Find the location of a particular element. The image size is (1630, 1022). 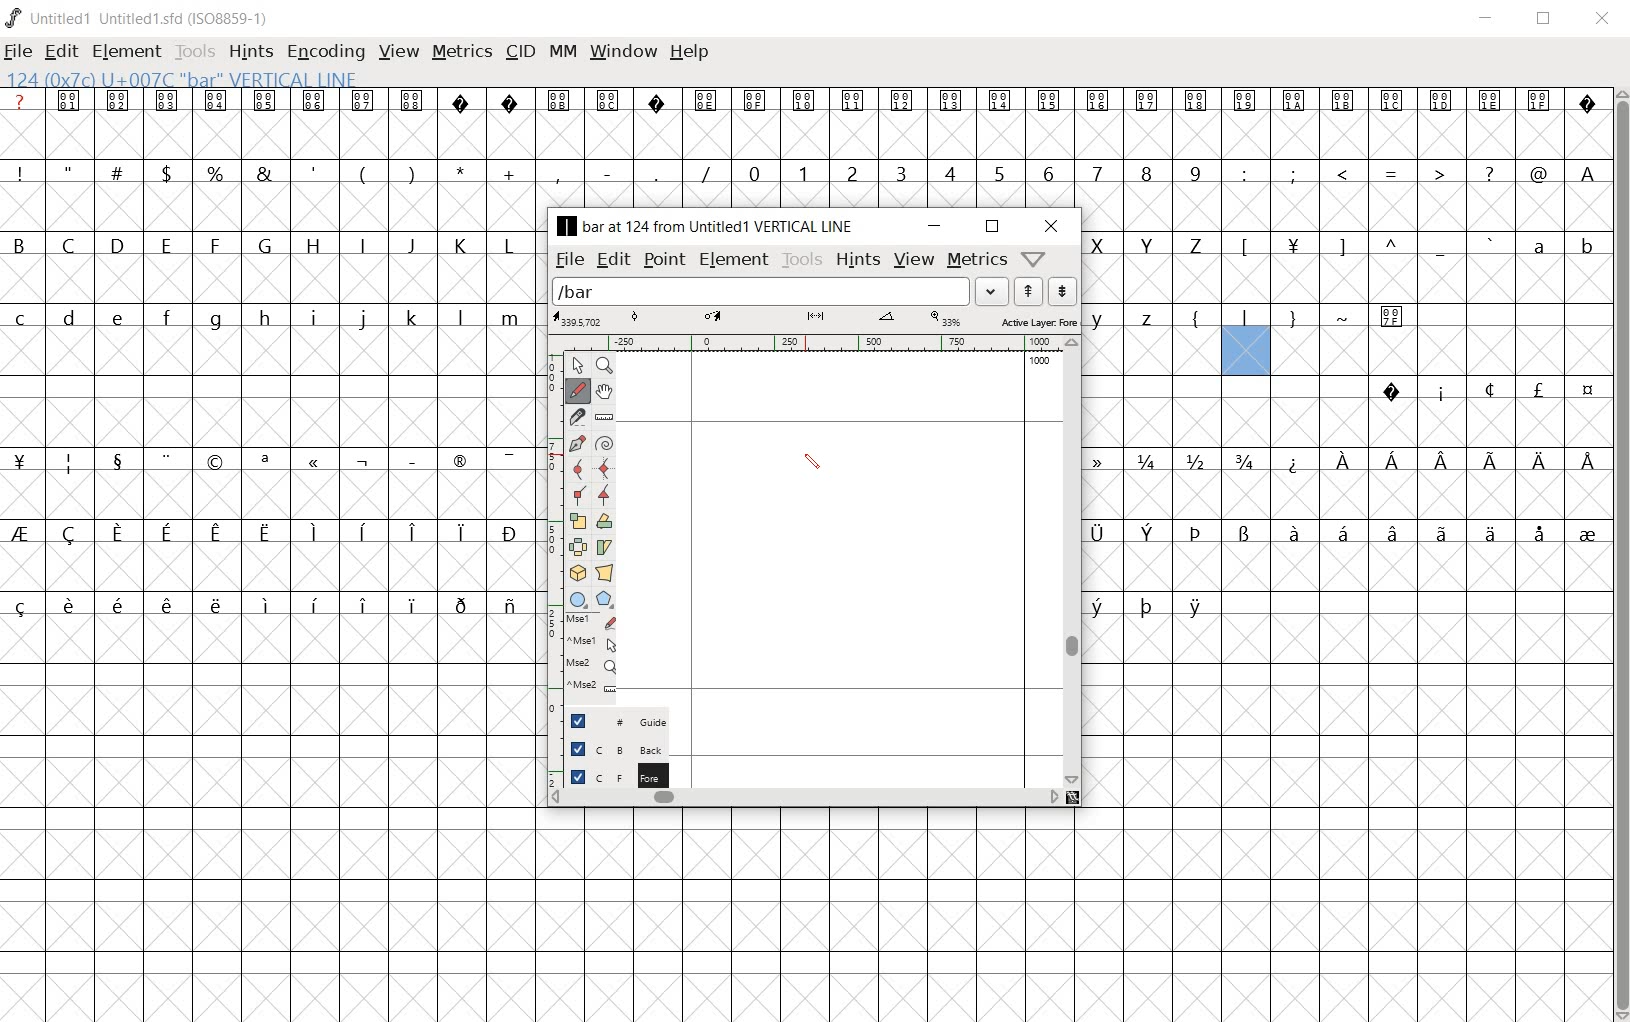

124(0*7c)U+007c"bar"Vertical Line is located at coordinates (192, 77).